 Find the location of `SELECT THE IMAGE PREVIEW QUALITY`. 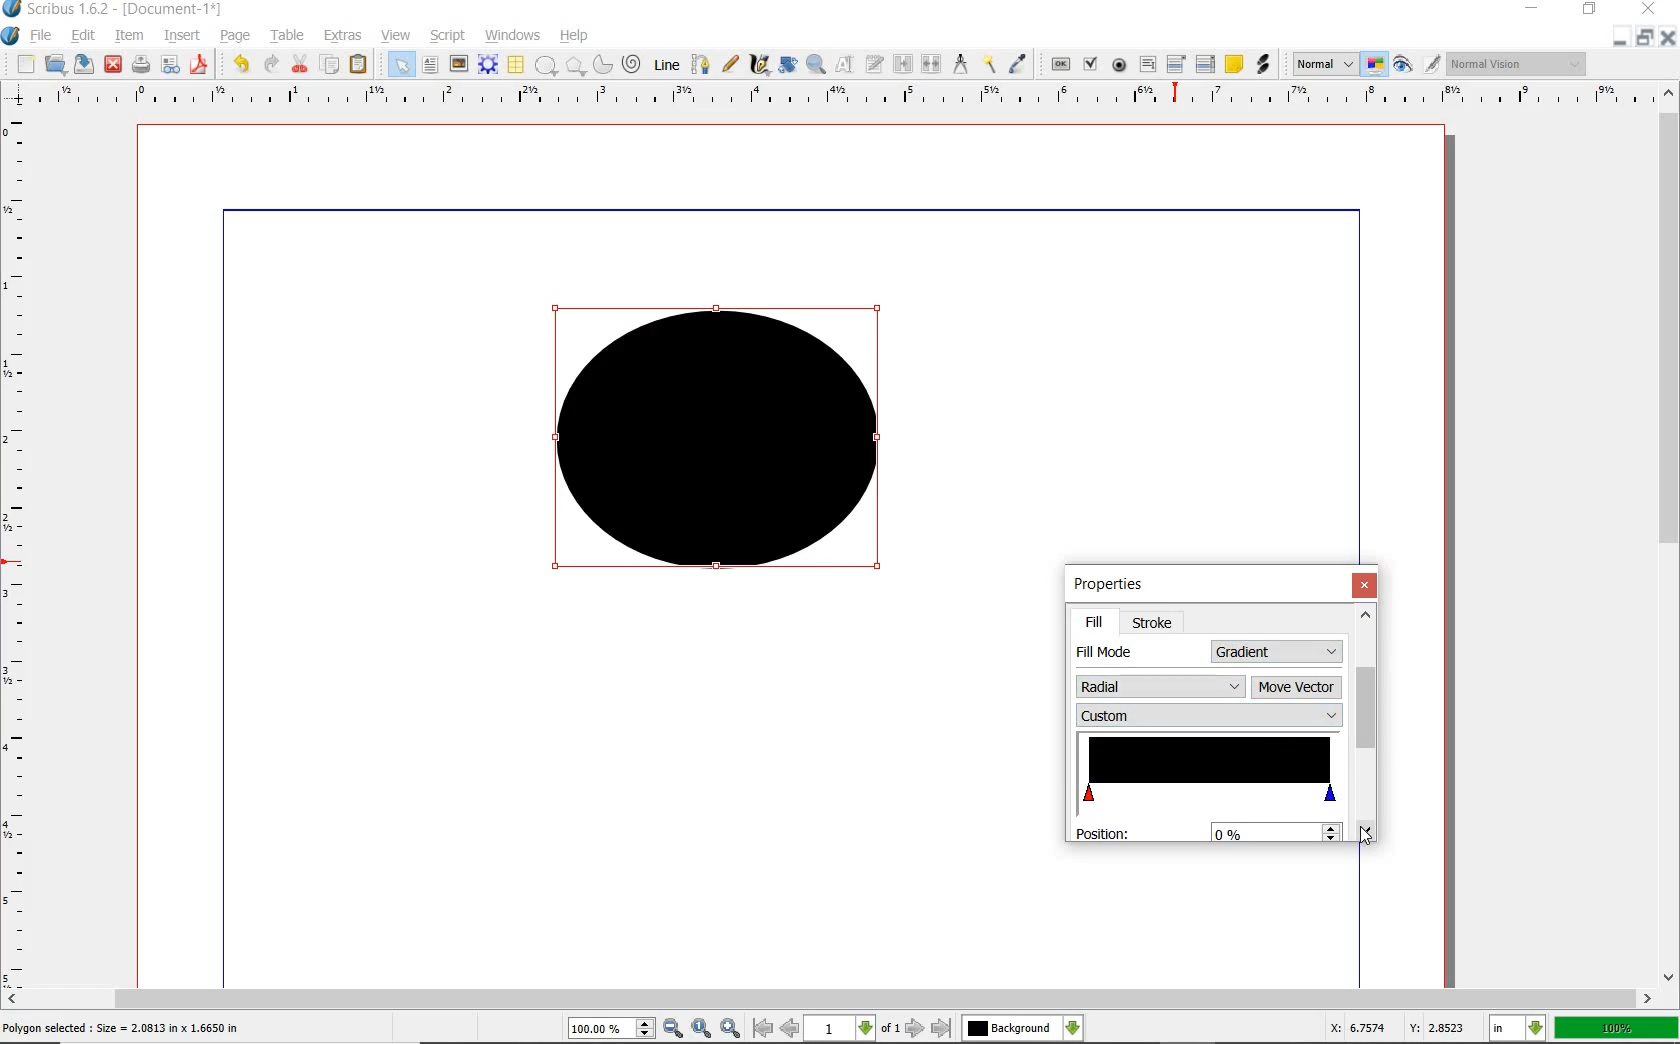

SELECT THE IMAGE PREVIEW QUALITY is located at coordinates (1325, 64).